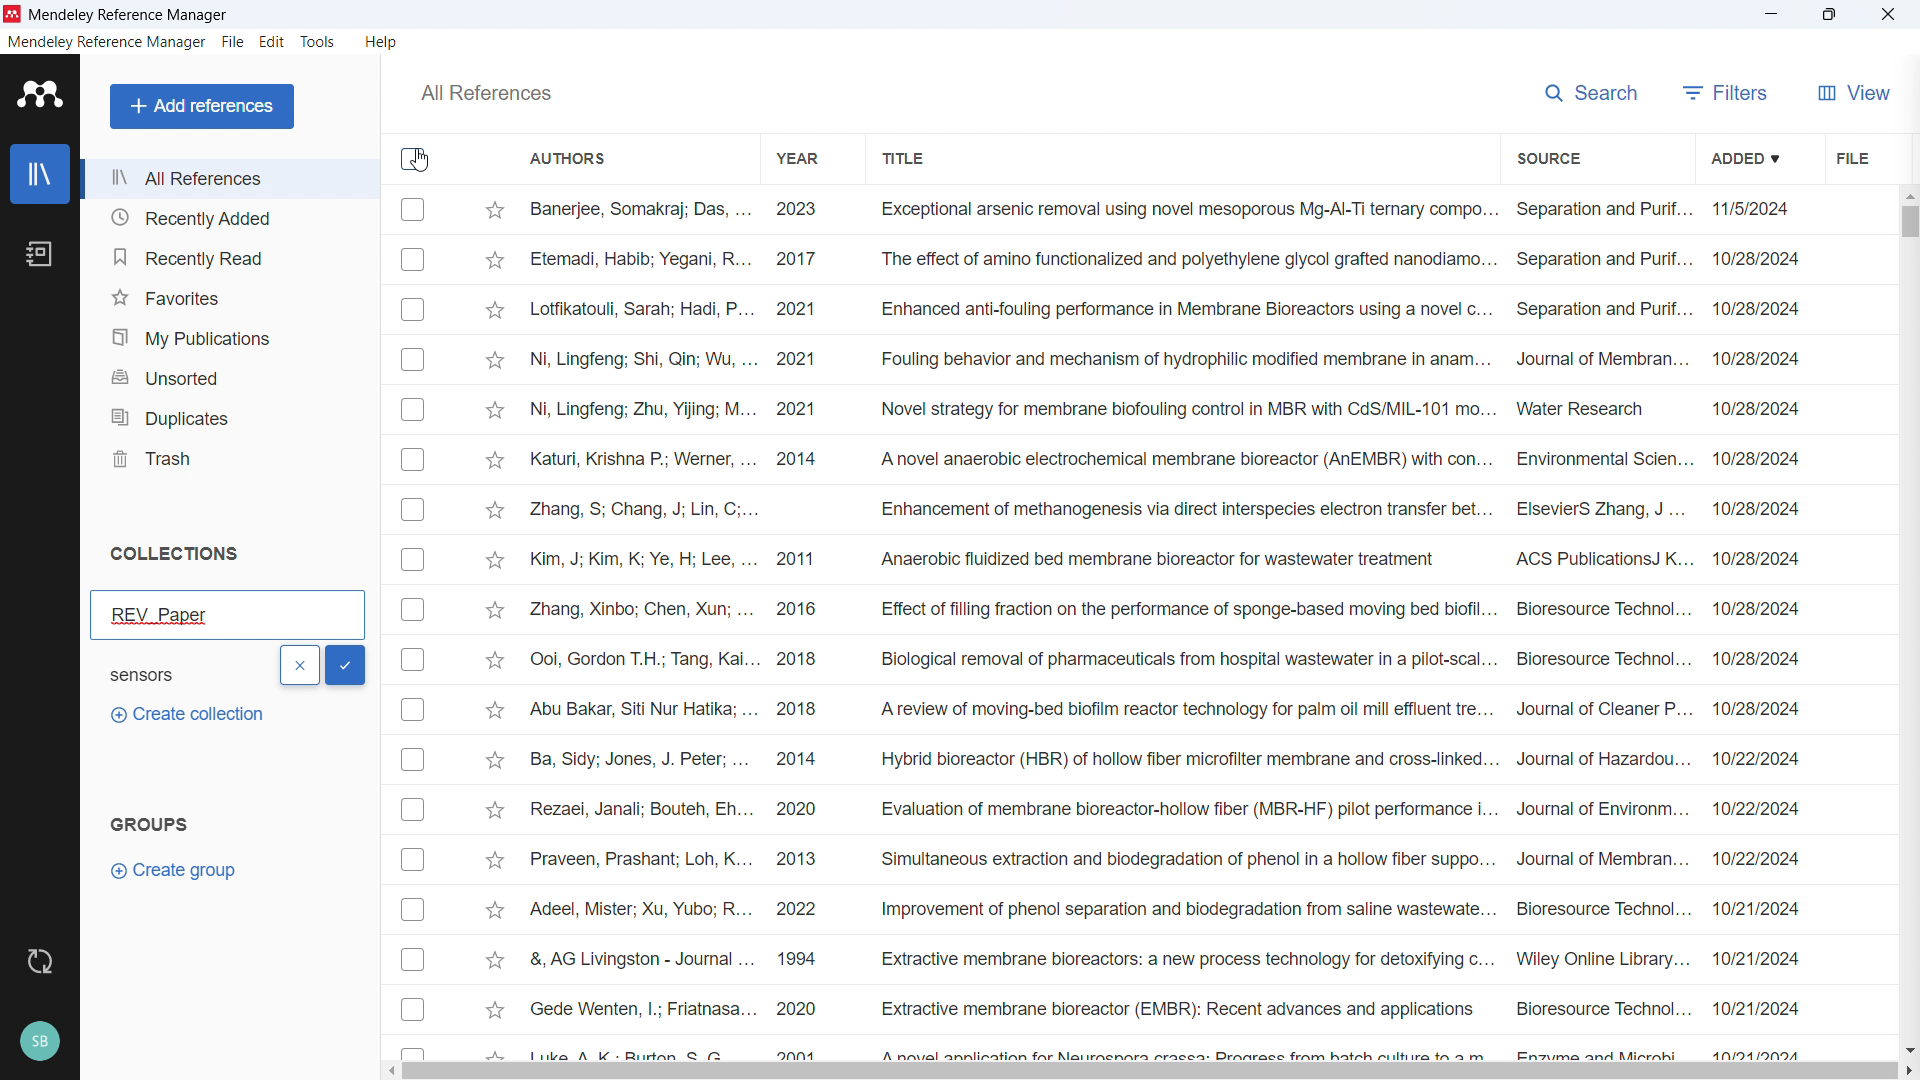  What do you see at coordinates (227, 255) in the screenshot?
I see `Recently read ` at bounding box center [227, 255].